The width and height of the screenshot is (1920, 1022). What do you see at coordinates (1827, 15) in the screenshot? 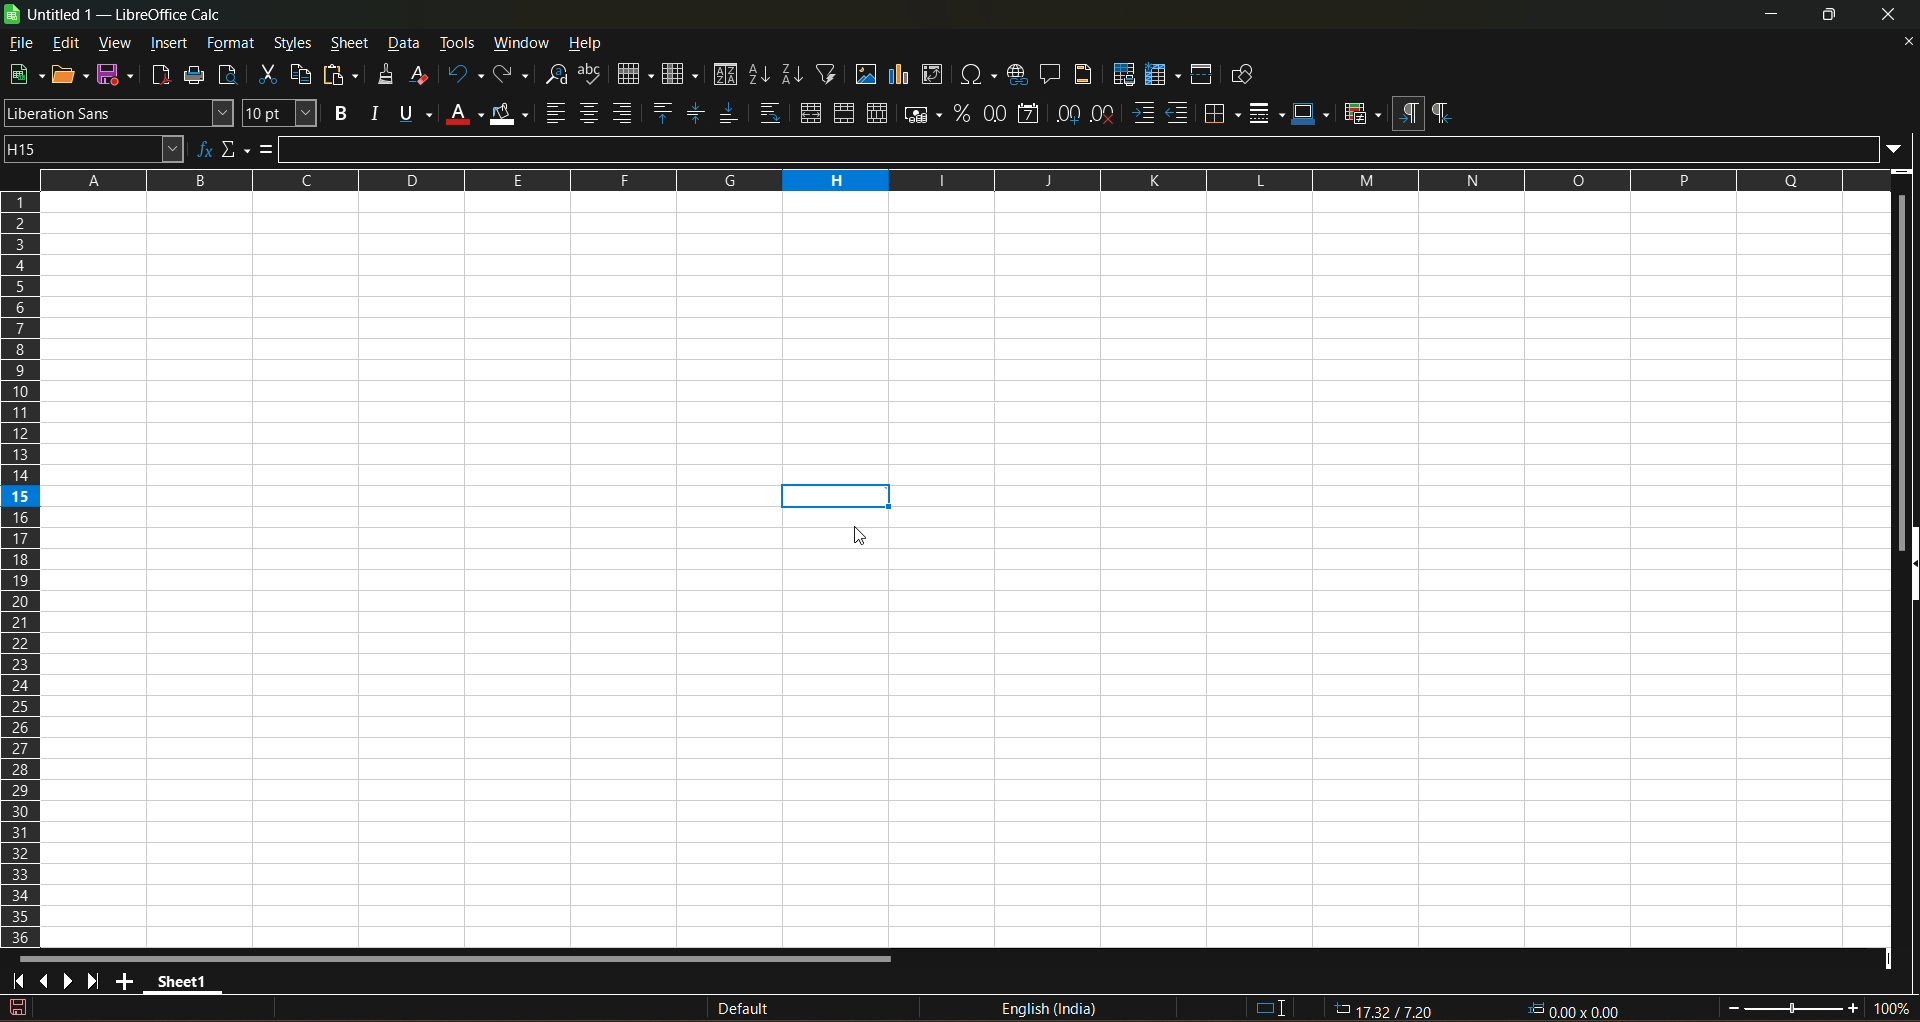
I see `maximize` at bounding box center [1827, 15].